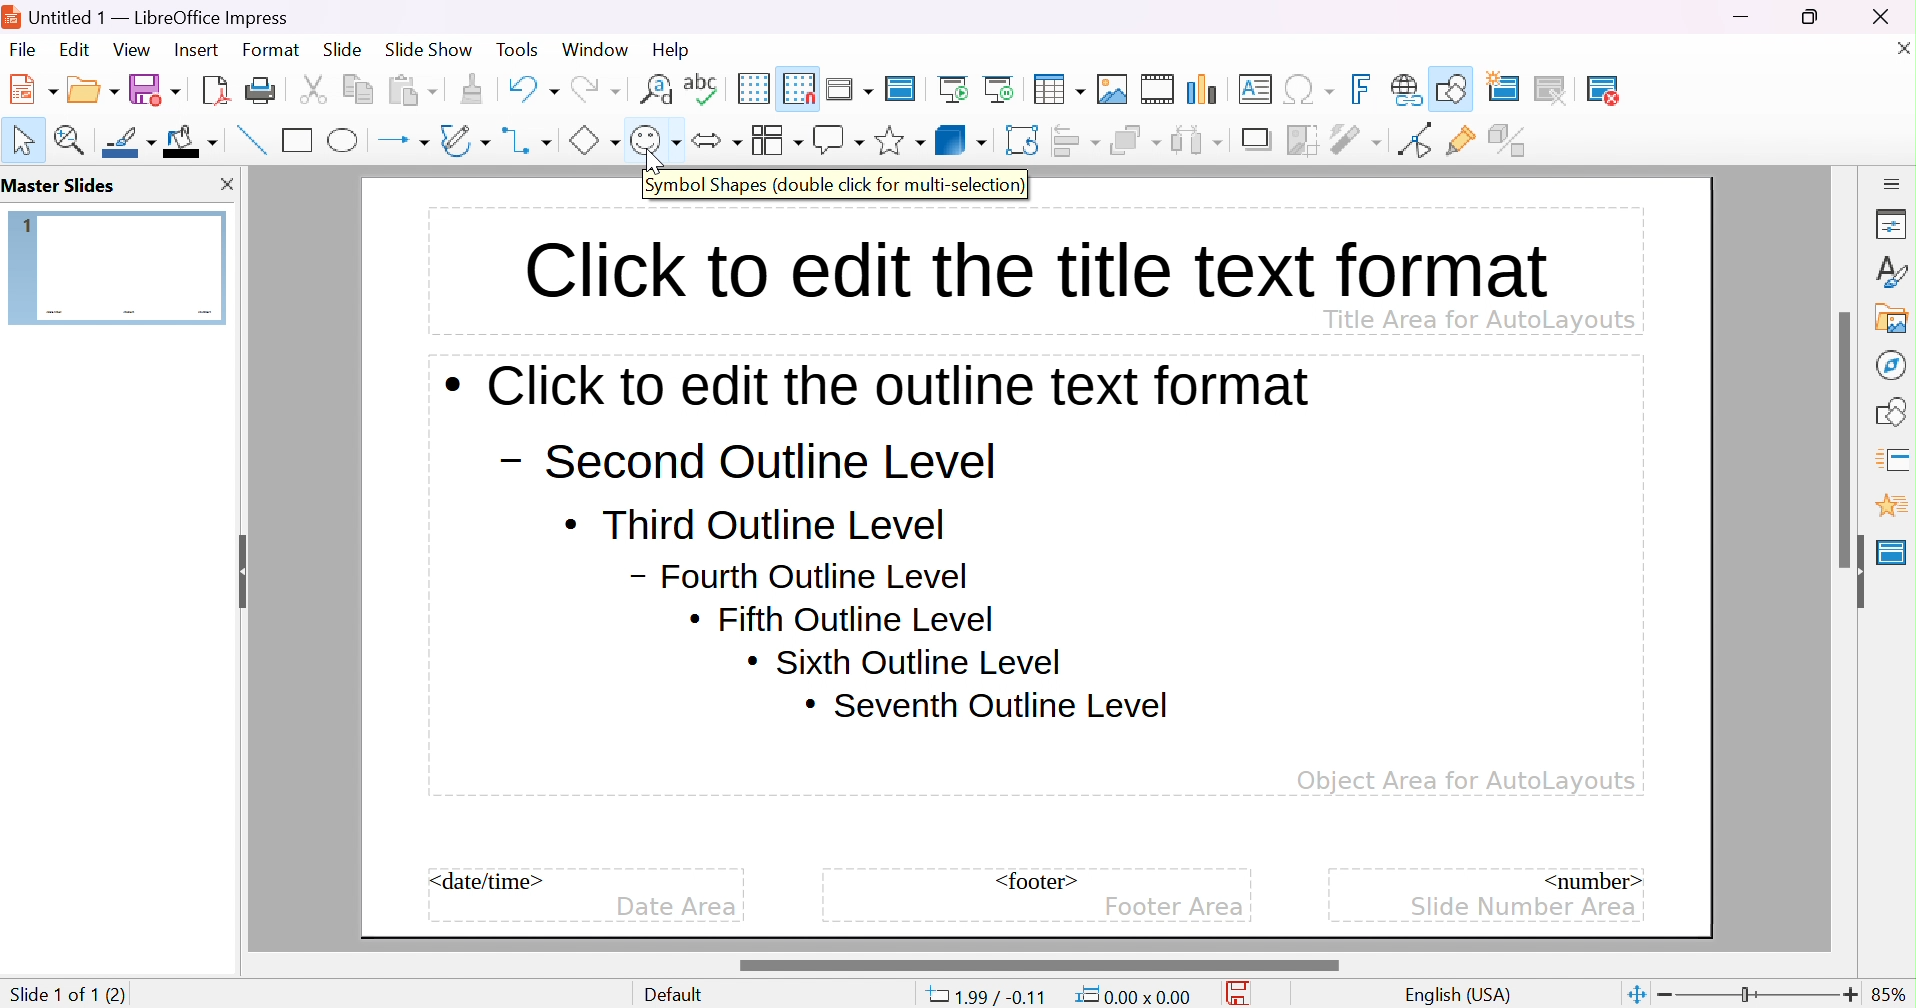  What do you see at coordinates (852, 87) in the screenshot?
I see `display views` at bounding box center [852, 87].